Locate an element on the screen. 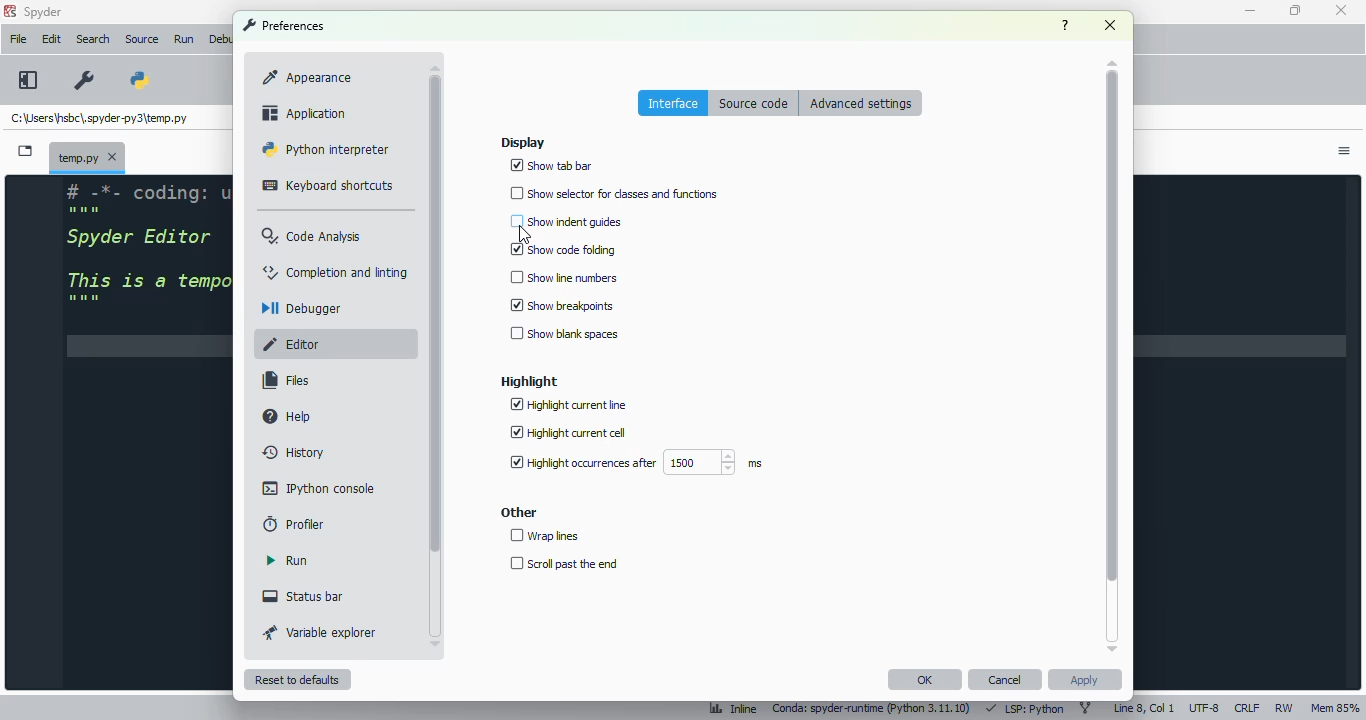 The width and height of the screenshot is (1366, 720). close is located at coordinates (1342, 10).